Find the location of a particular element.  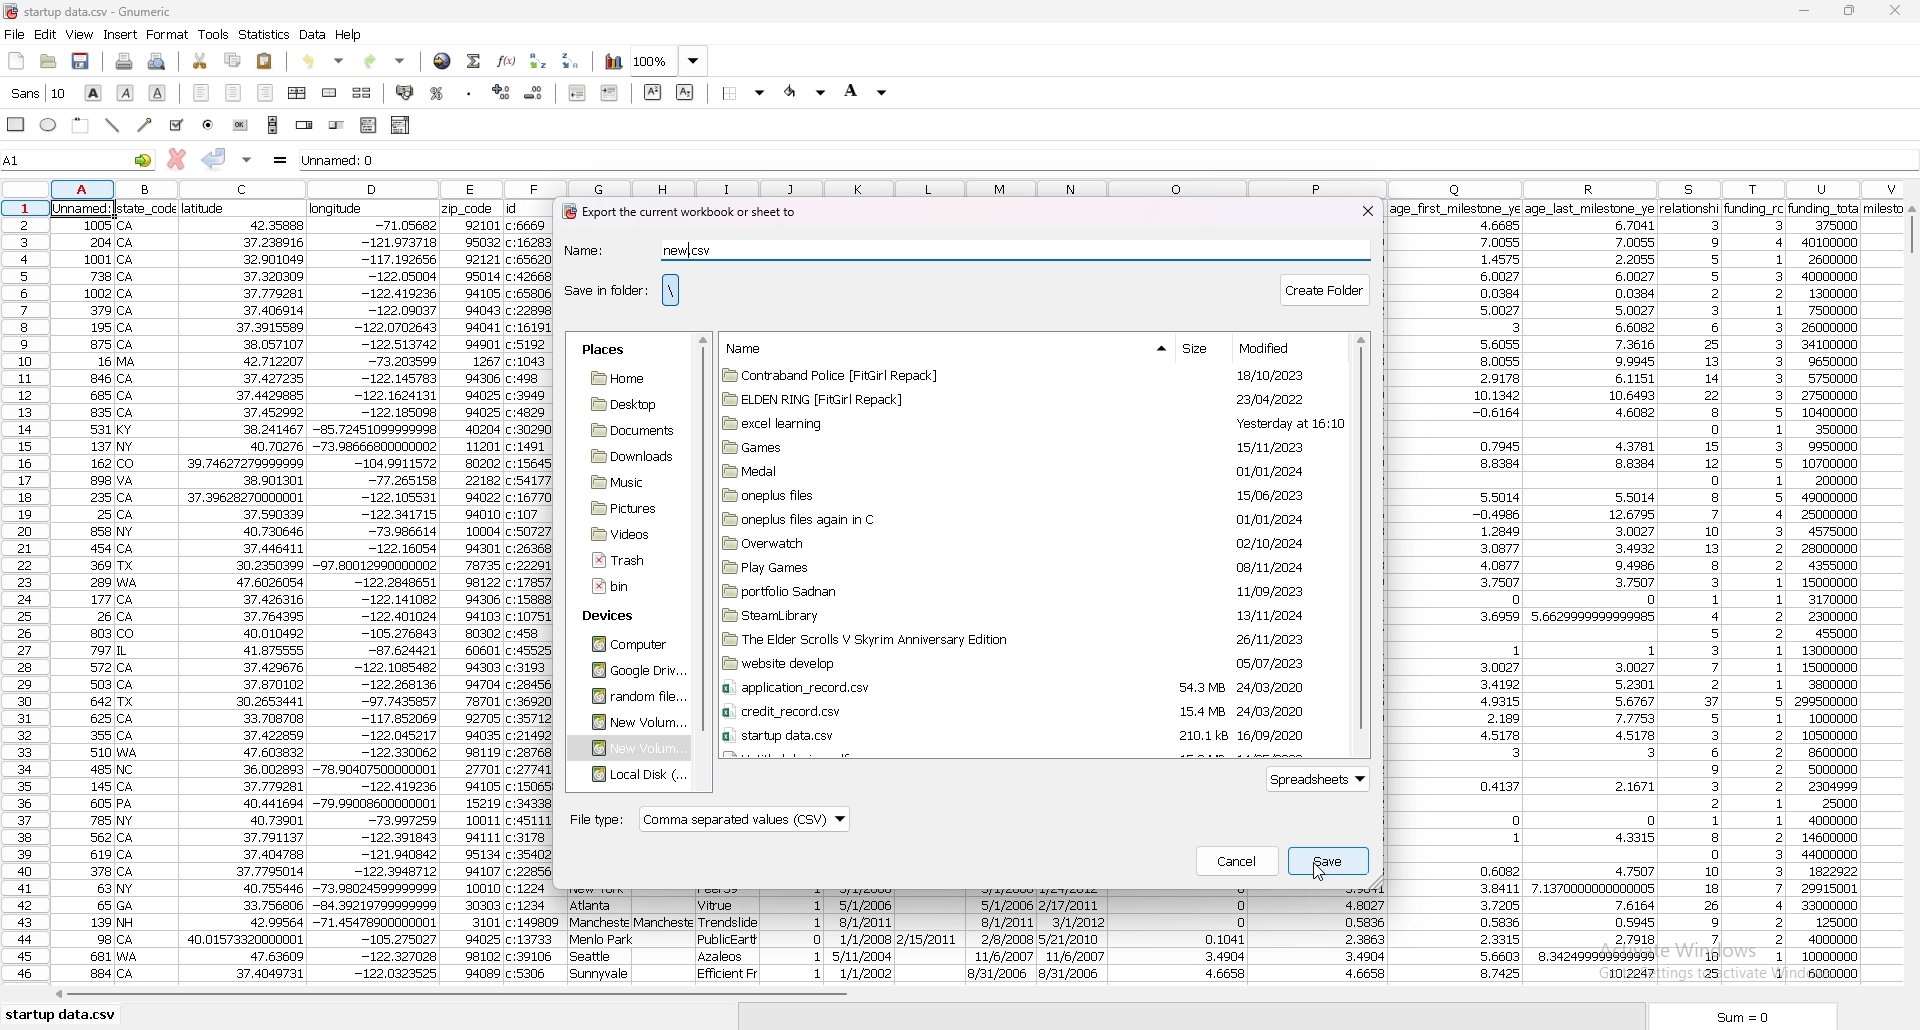

spin button is located at coordinates (304, 126).